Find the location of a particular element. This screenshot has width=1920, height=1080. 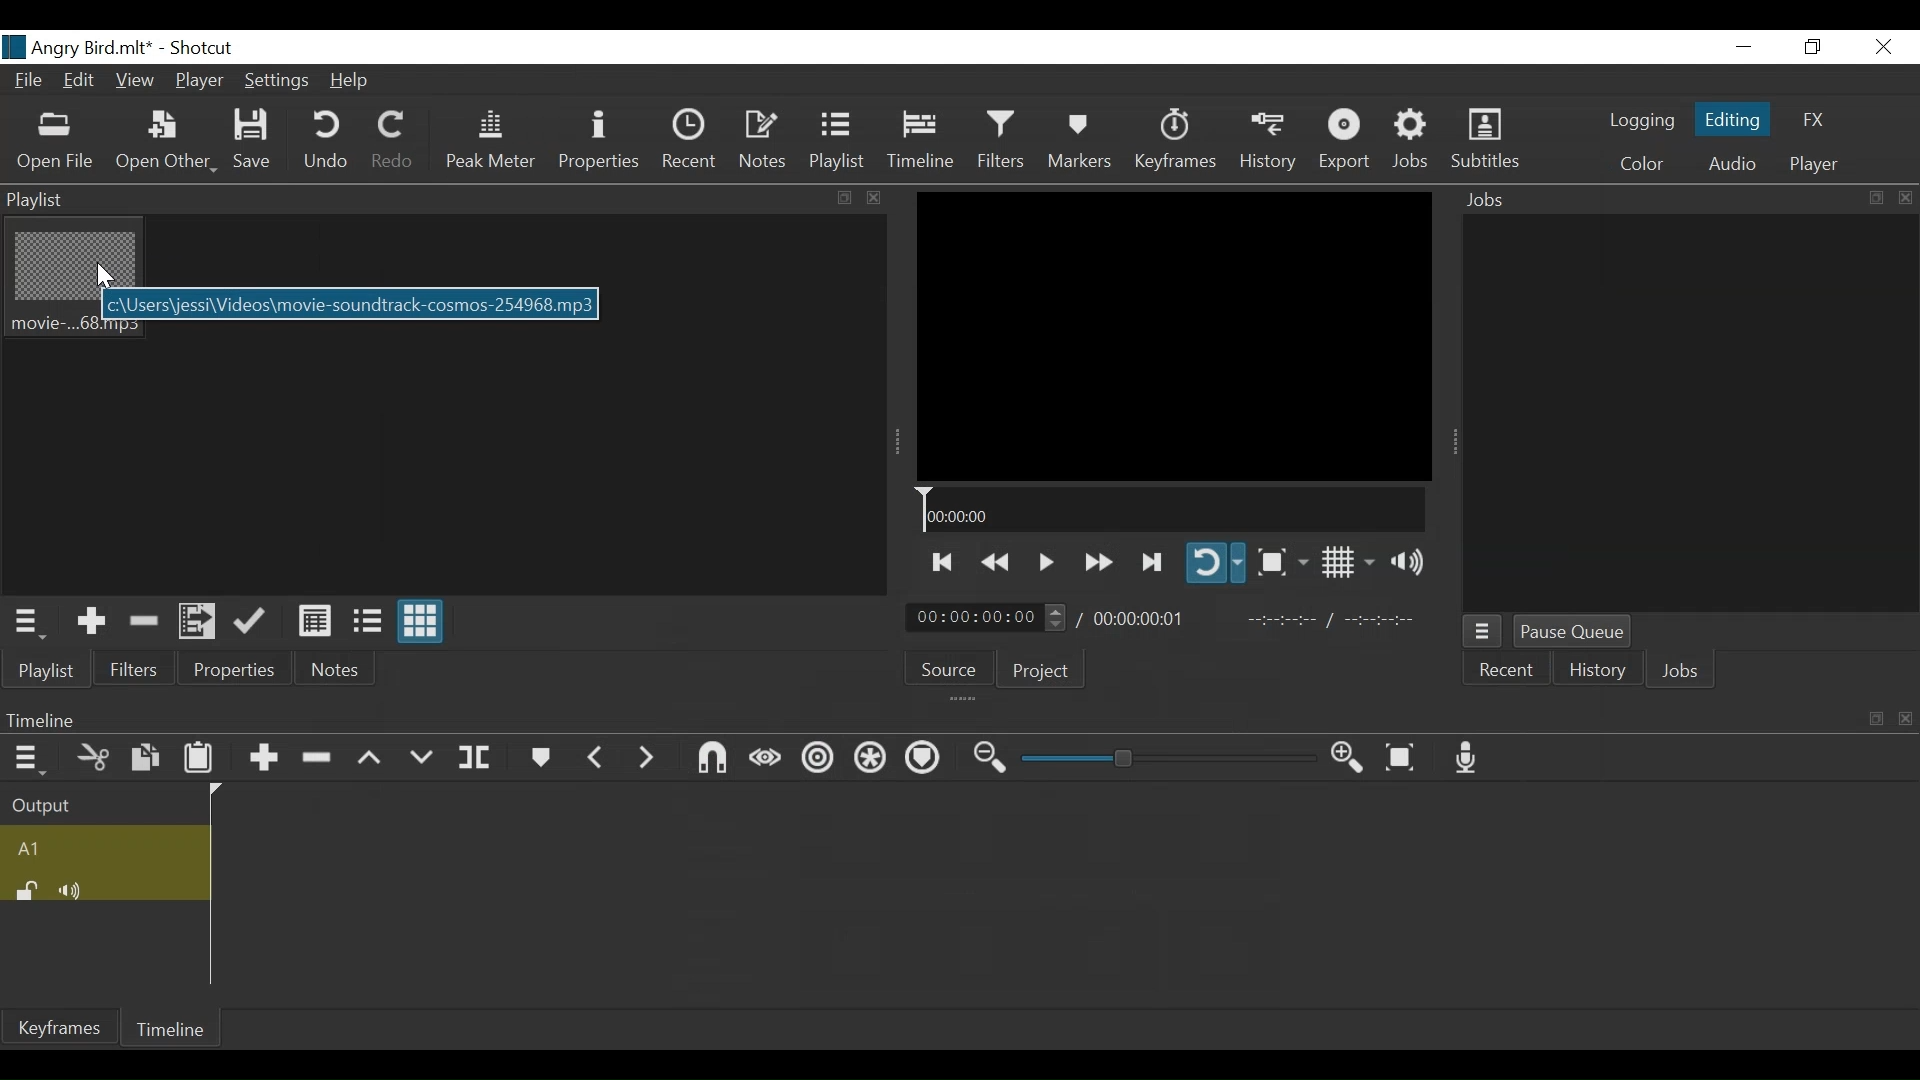

resize is located at coordinates (842, 198).